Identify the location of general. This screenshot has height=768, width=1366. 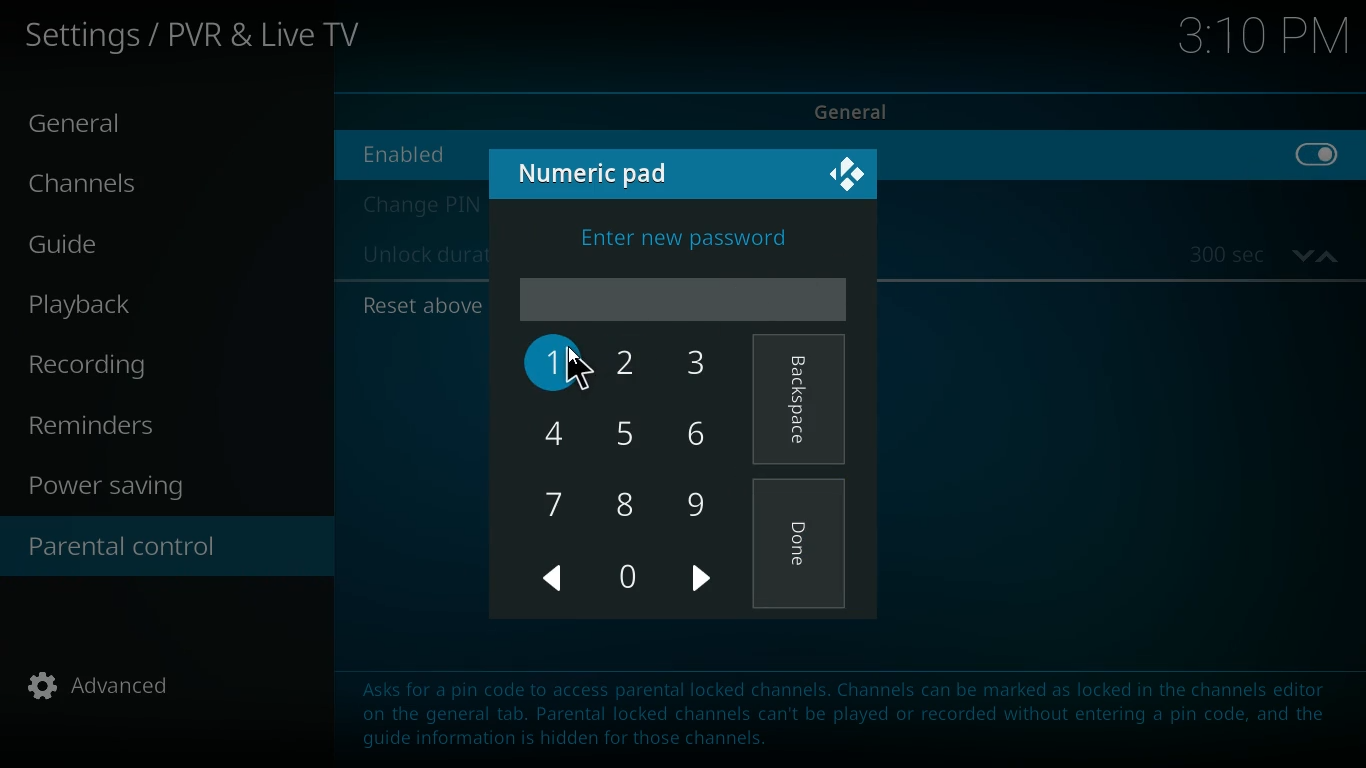
(868, 109).